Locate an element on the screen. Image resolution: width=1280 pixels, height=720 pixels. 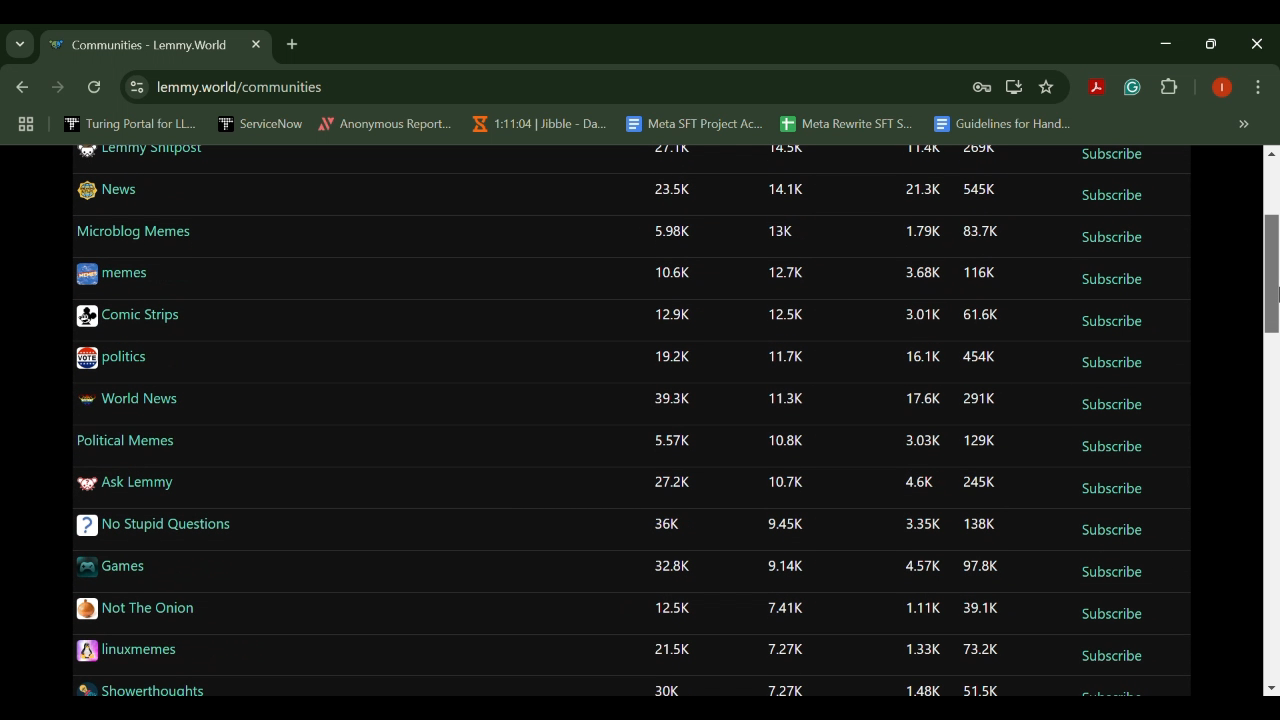
116K is located at coordinates (978, 274).